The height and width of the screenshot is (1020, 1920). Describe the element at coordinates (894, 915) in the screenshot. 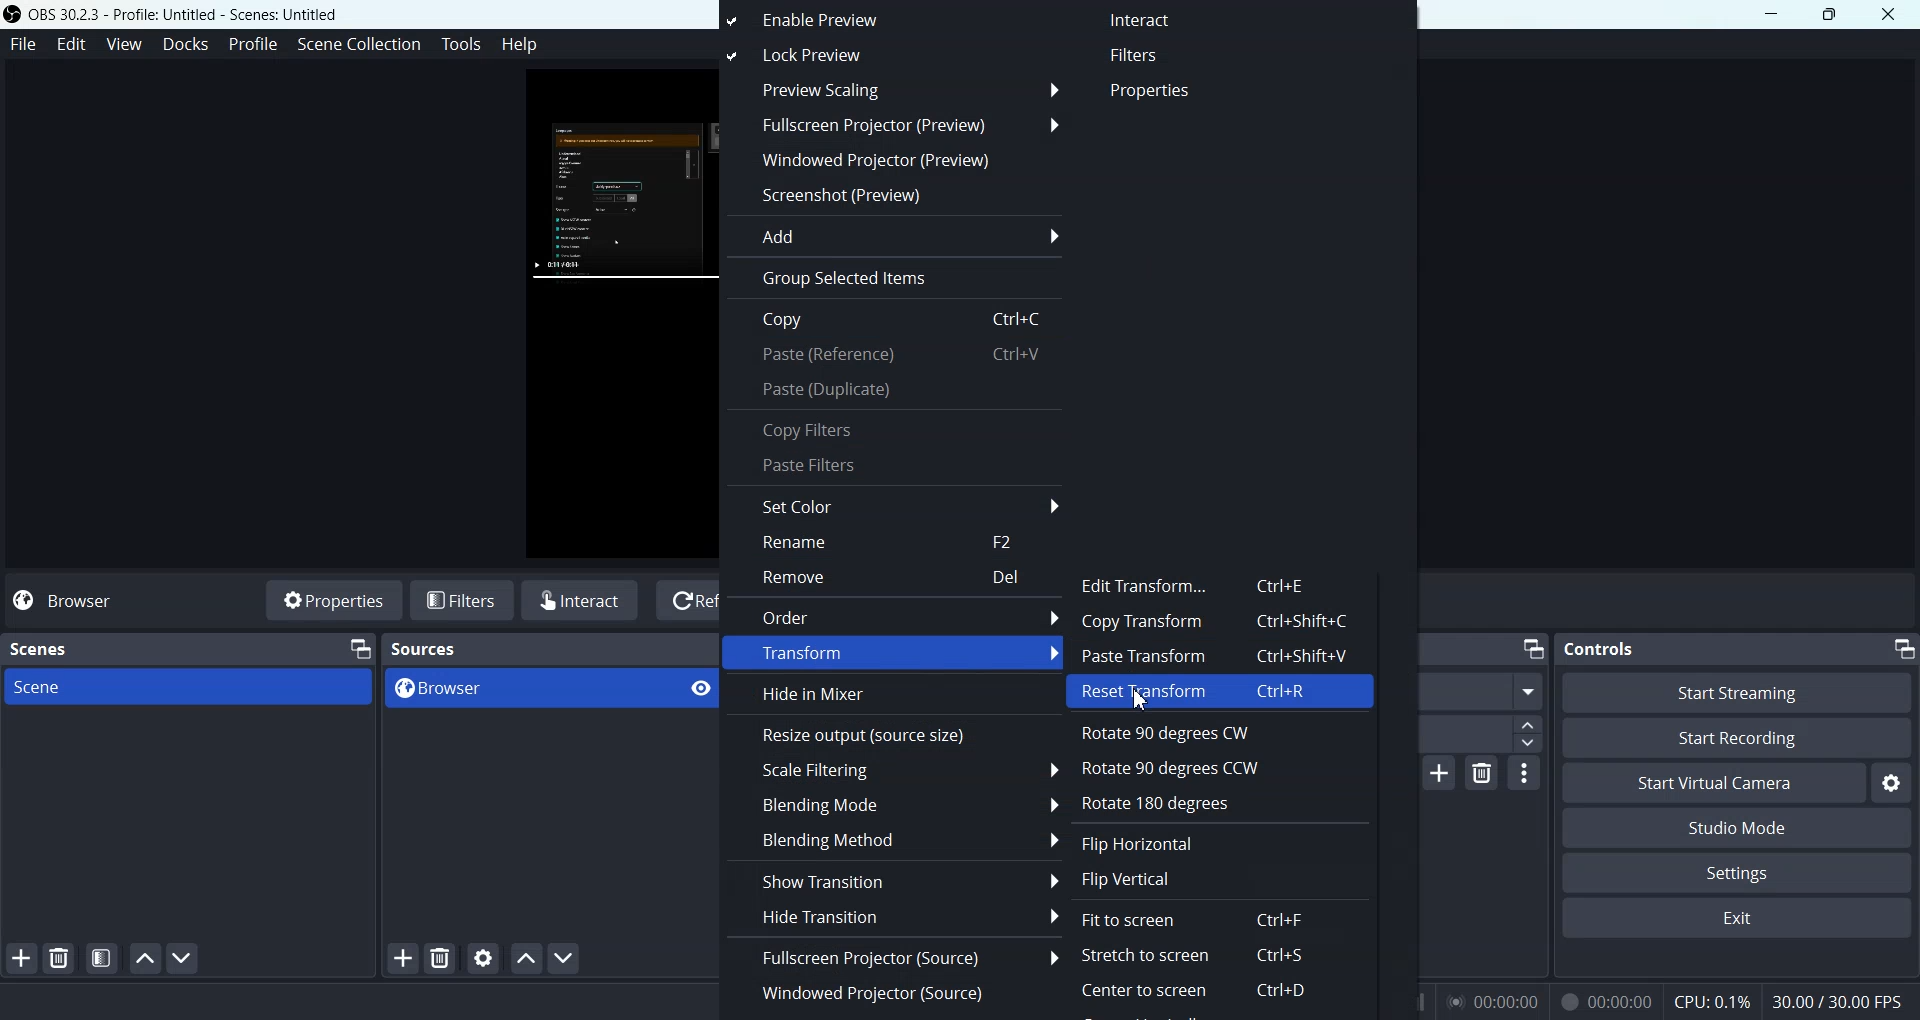

I see `` at that location.